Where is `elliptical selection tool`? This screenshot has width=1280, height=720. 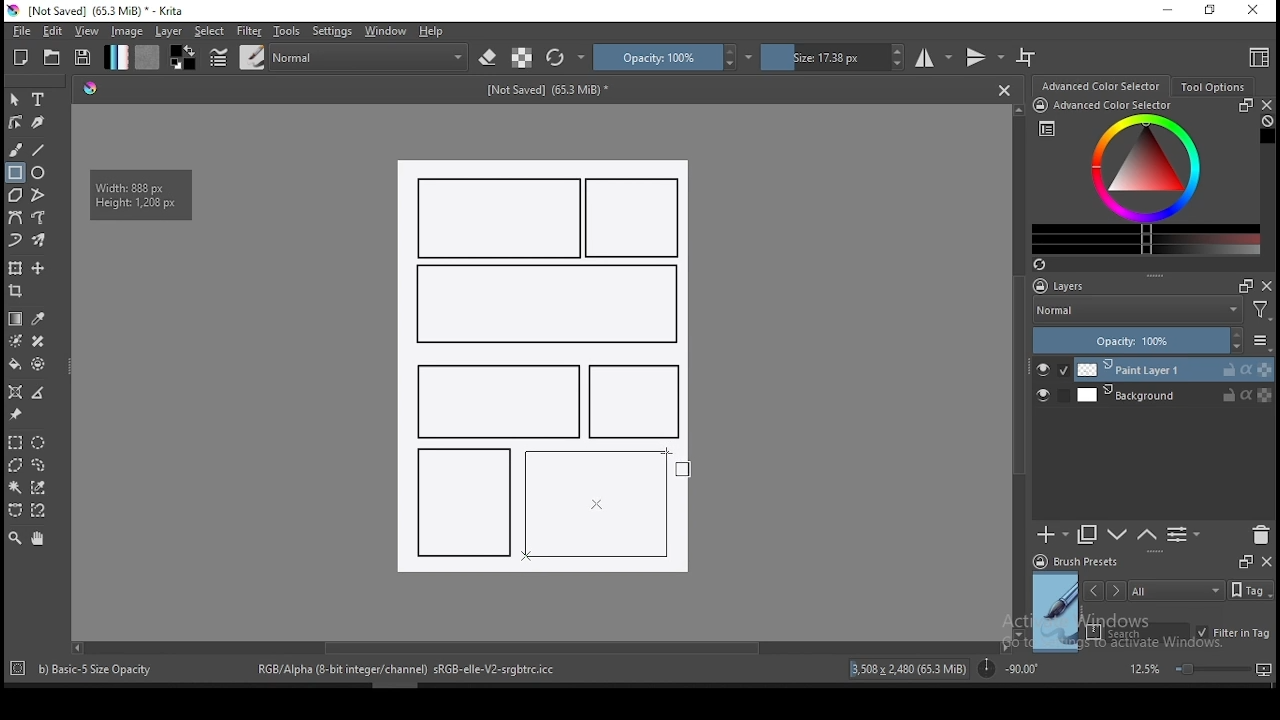 elliptical selection tool is located at coordinates (38, 443).